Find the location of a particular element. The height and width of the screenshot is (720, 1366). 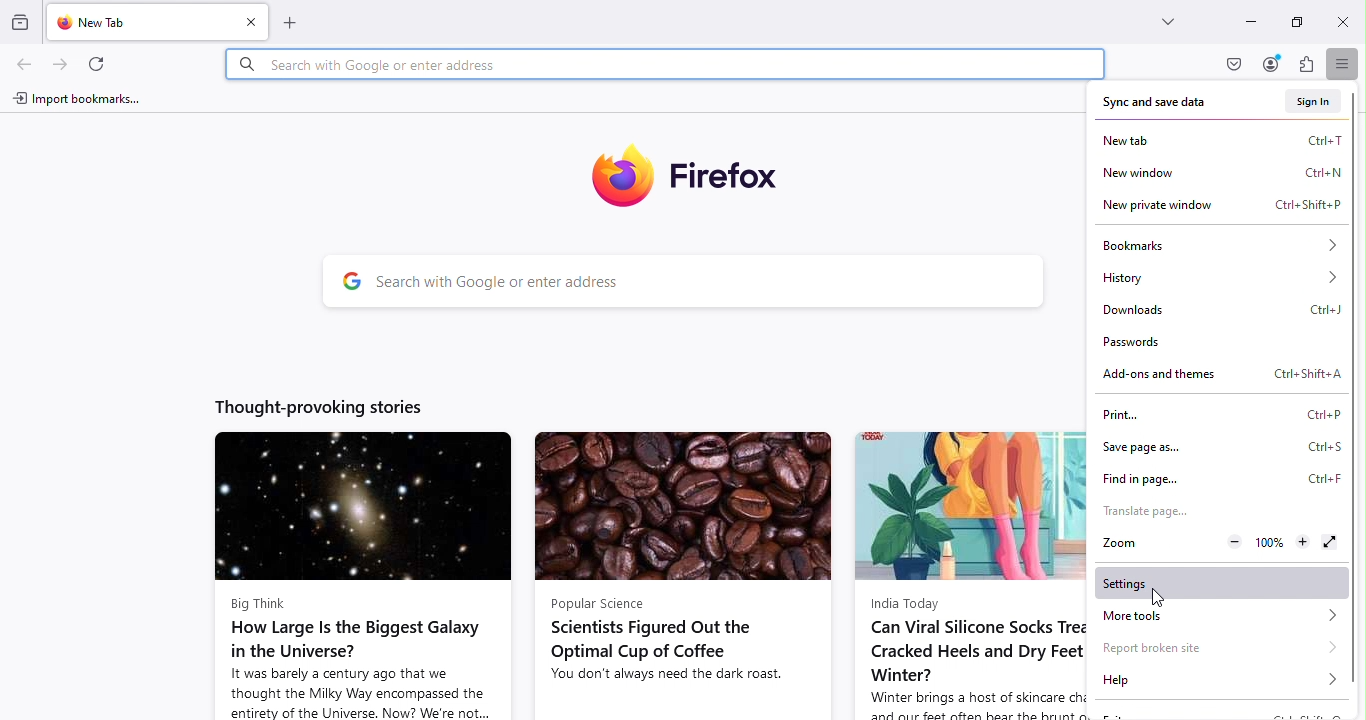

More tools is located at coordinates (1224, 616).